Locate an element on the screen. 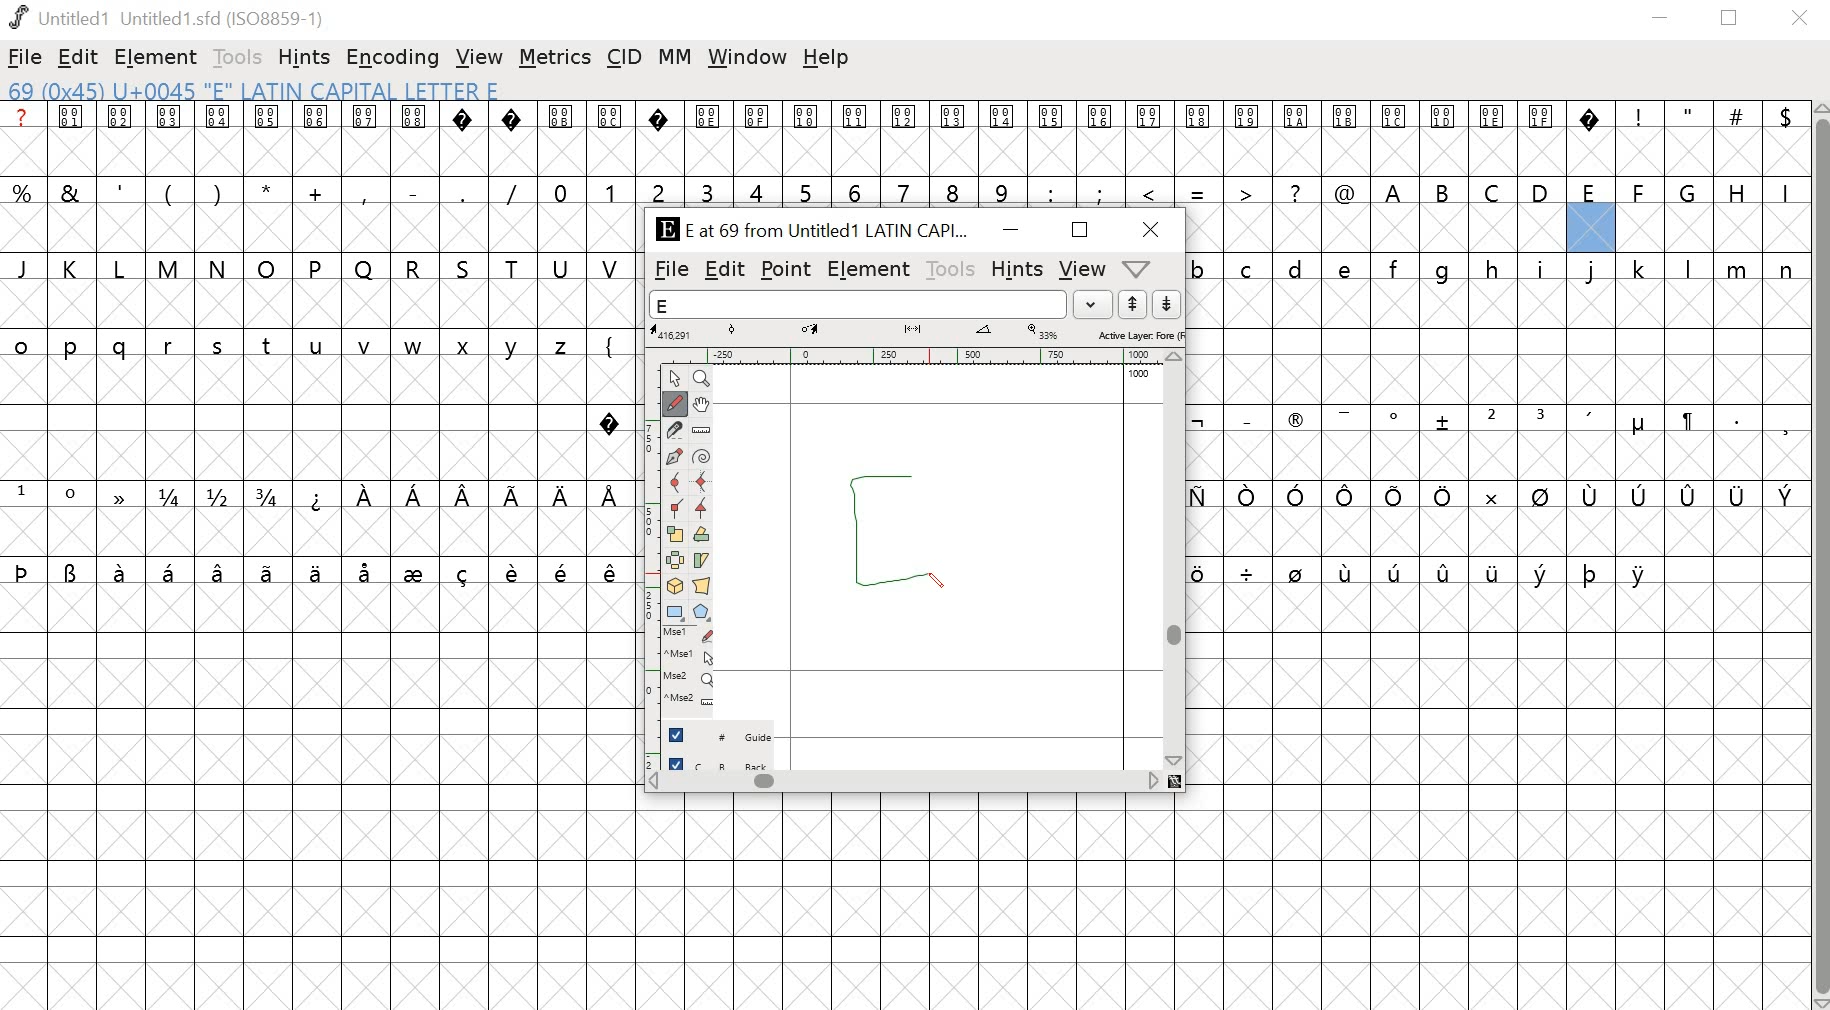  metrics is located at coordinates (555, 60).